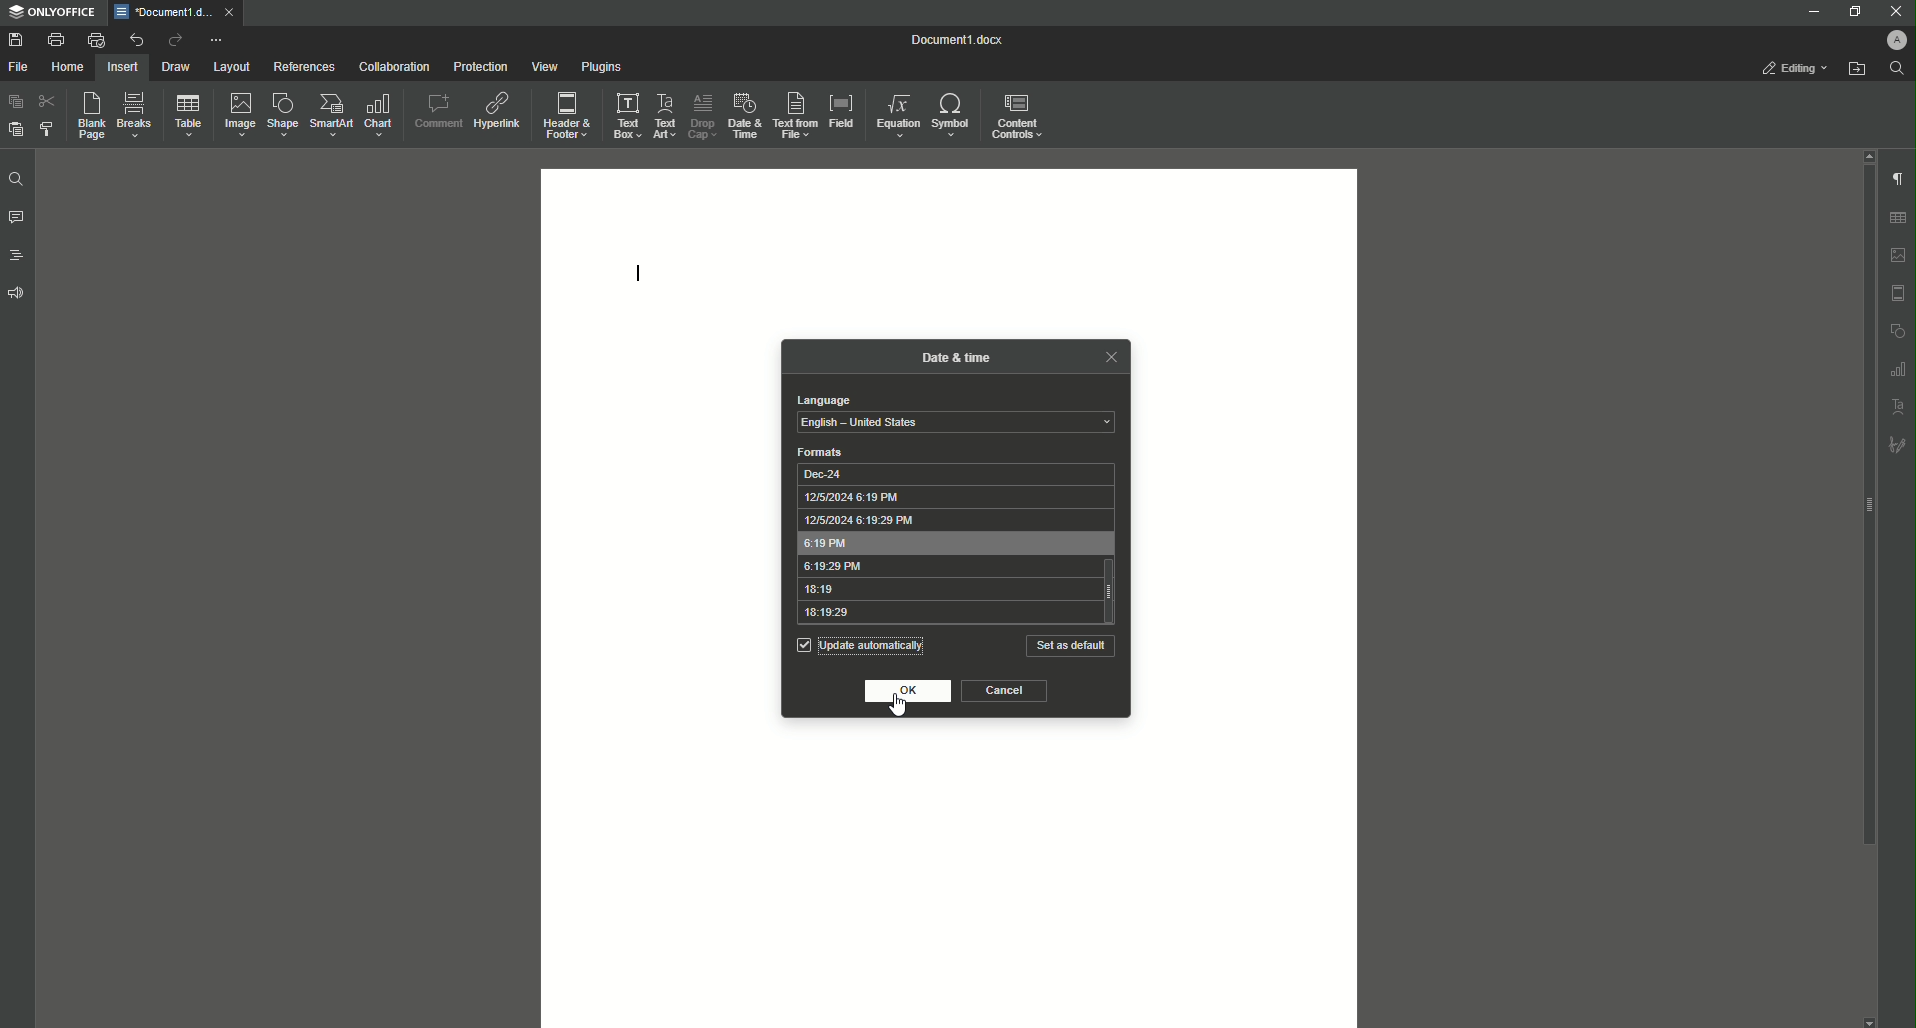 The image size is (1916, 1028). I want to click on Protection, so click(476, 65).